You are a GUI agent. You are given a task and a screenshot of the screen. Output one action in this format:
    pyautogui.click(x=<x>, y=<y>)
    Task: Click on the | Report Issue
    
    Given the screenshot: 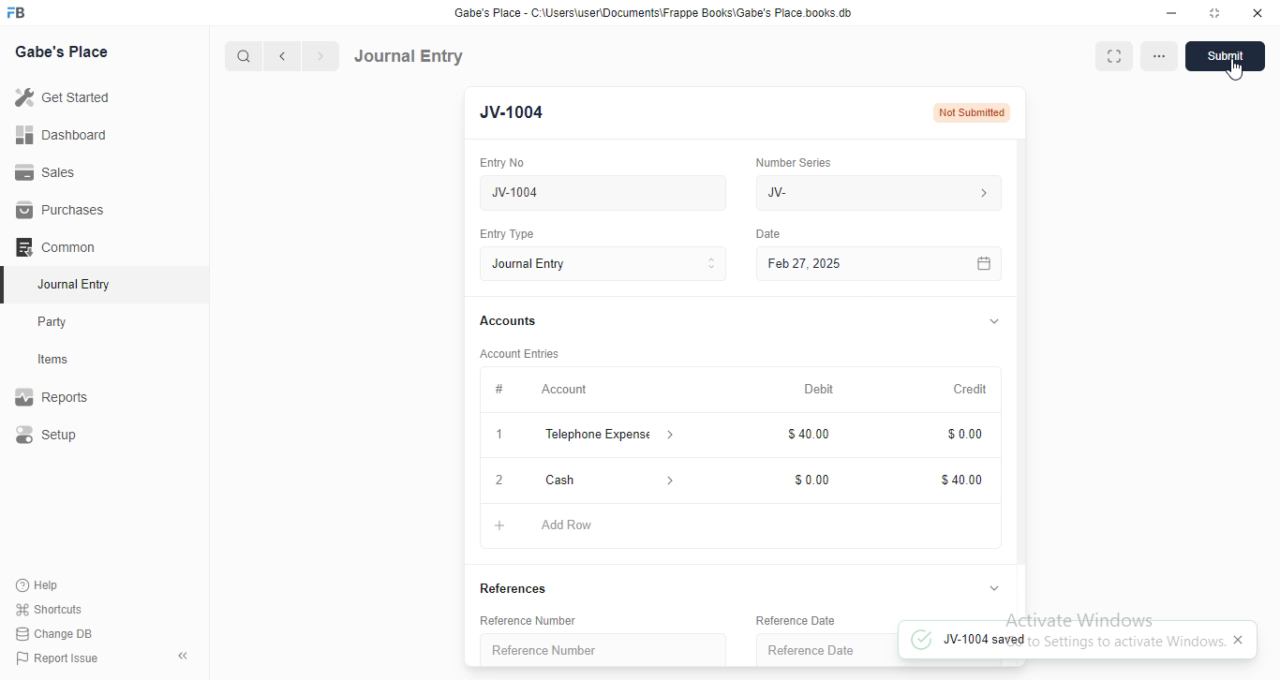 What is the action you would take?
    pyautogui.click(x=59, y=658)
    